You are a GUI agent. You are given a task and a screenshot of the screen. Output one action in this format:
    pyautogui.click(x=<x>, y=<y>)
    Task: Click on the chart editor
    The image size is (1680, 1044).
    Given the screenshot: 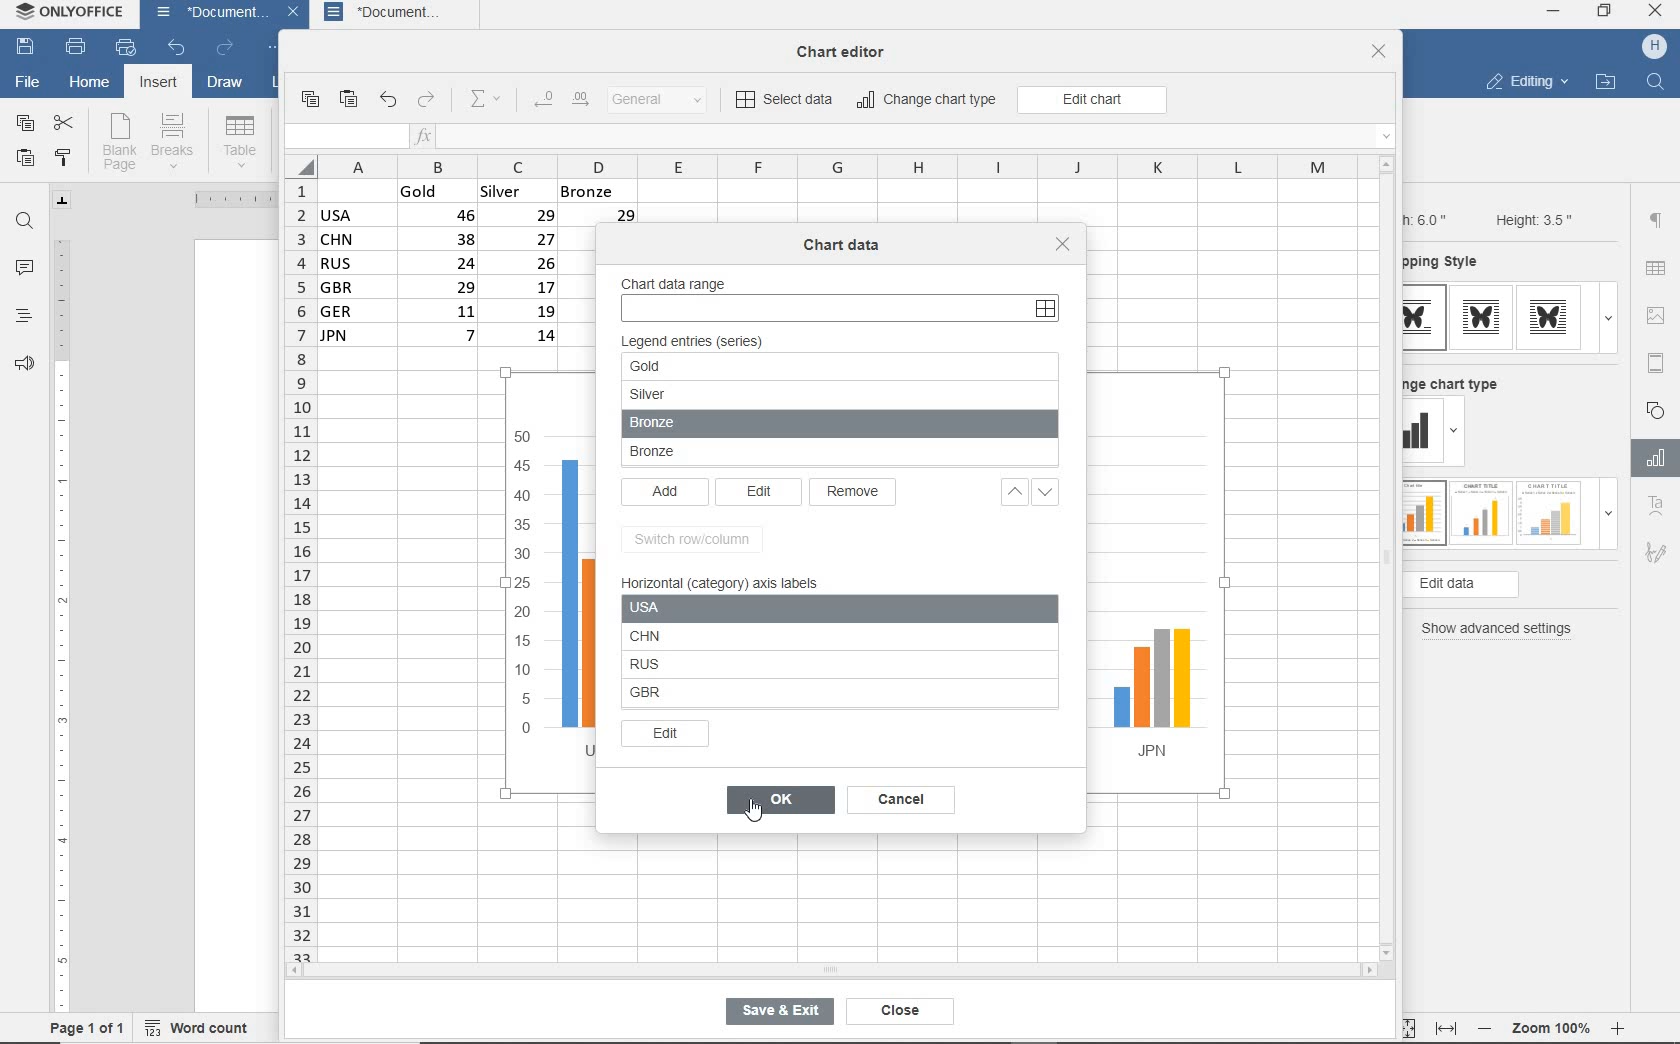 What is the action you would take?
    pyautogui.click(x=848, y=46)
    